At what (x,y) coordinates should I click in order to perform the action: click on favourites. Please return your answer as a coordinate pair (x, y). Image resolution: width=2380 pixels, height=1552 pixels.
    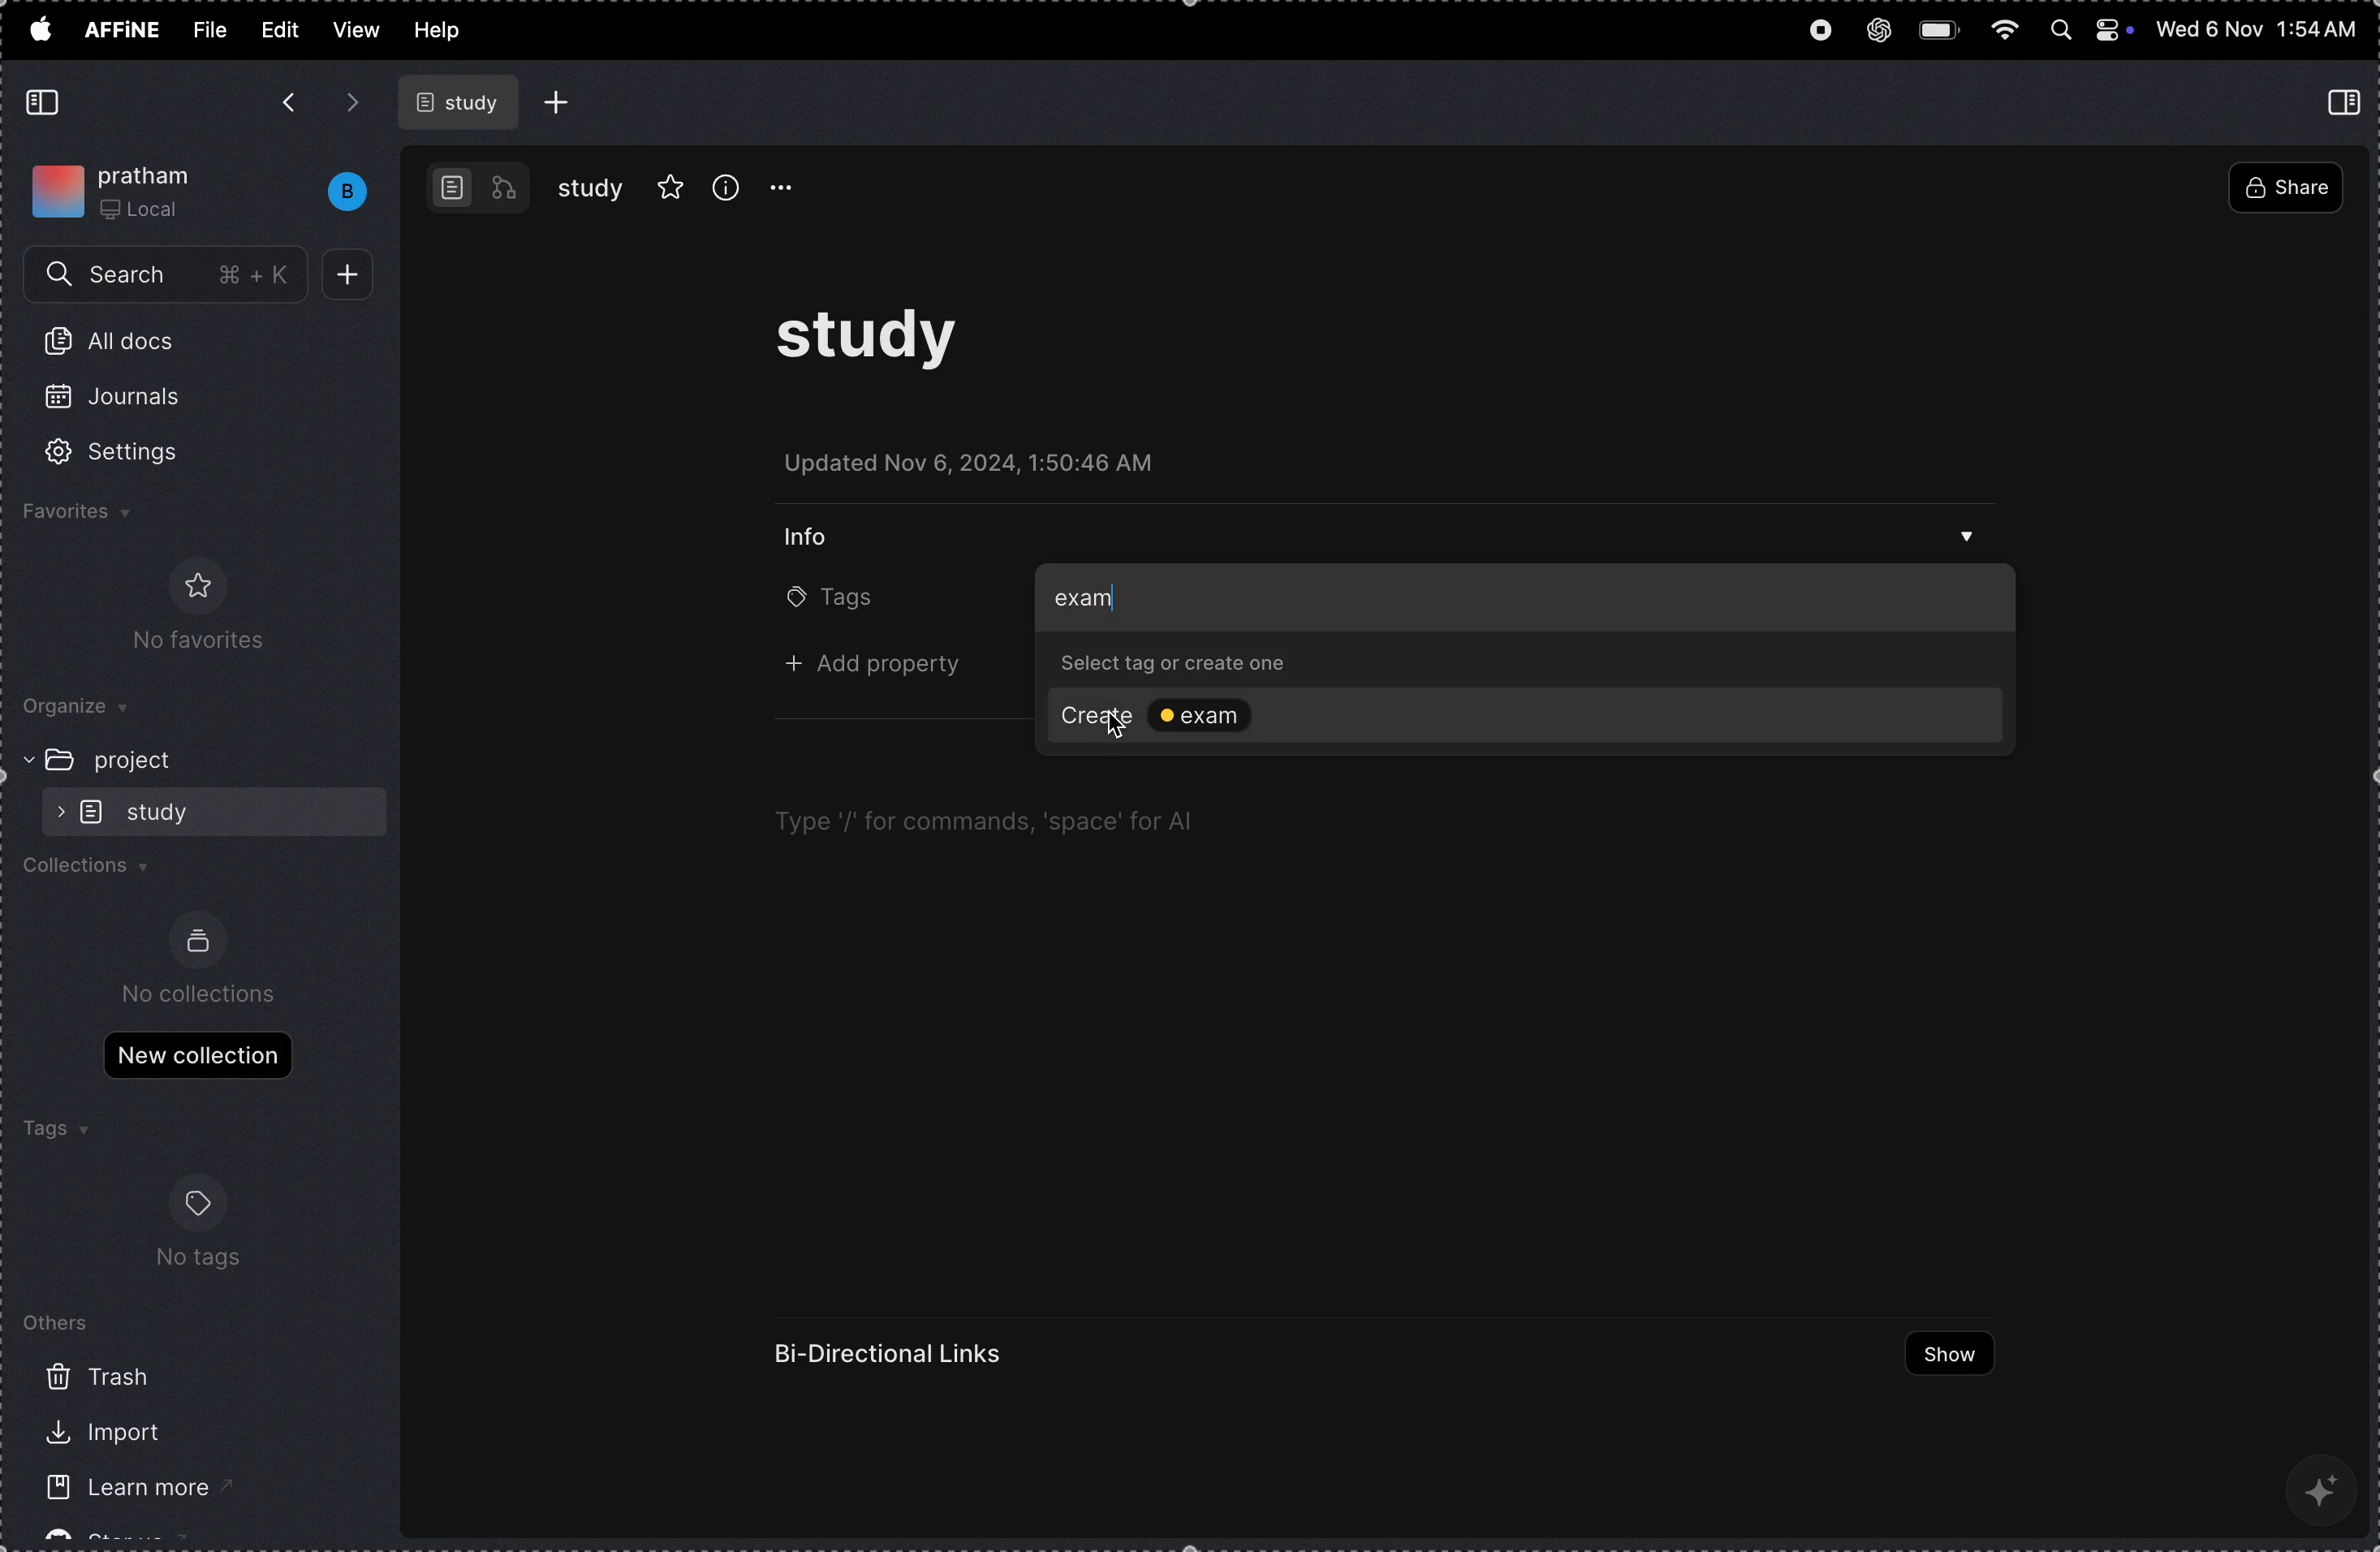
    Looking at the image, I should click on (105, 515).